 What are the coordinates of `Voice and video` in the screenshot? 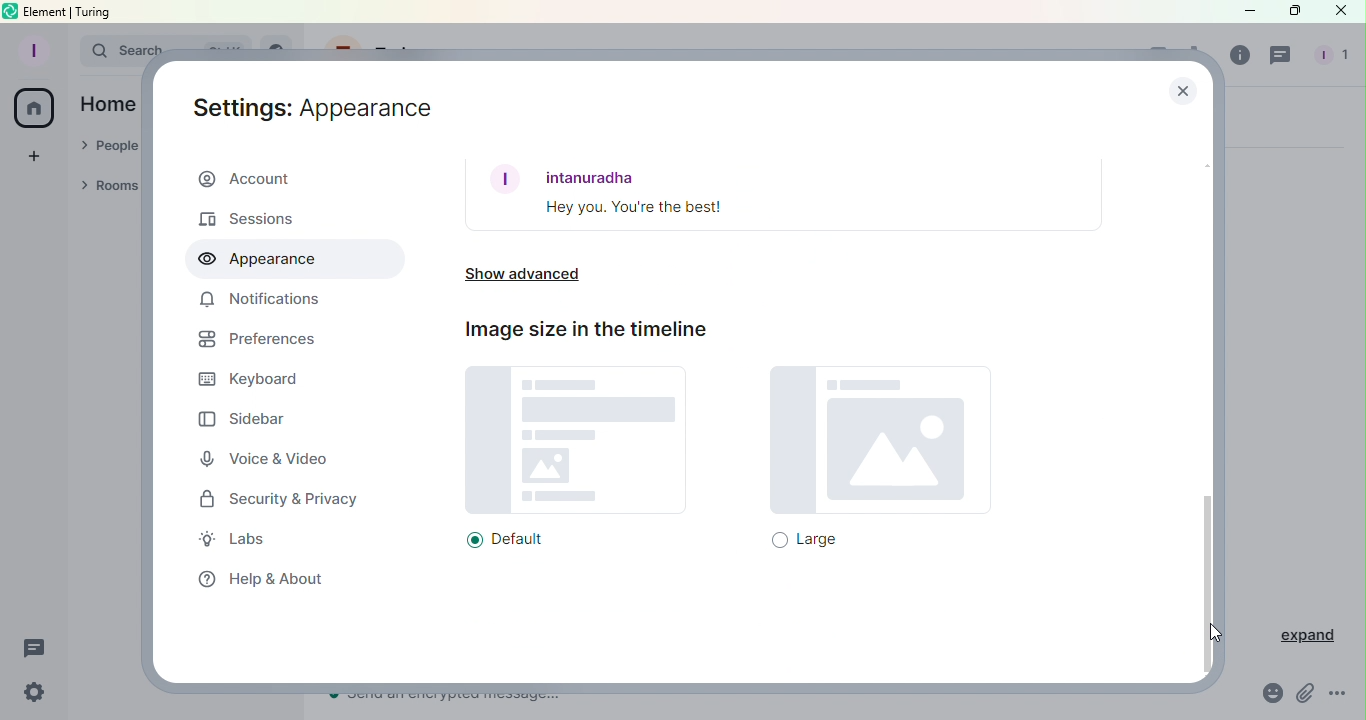 It's located at (271, 460).